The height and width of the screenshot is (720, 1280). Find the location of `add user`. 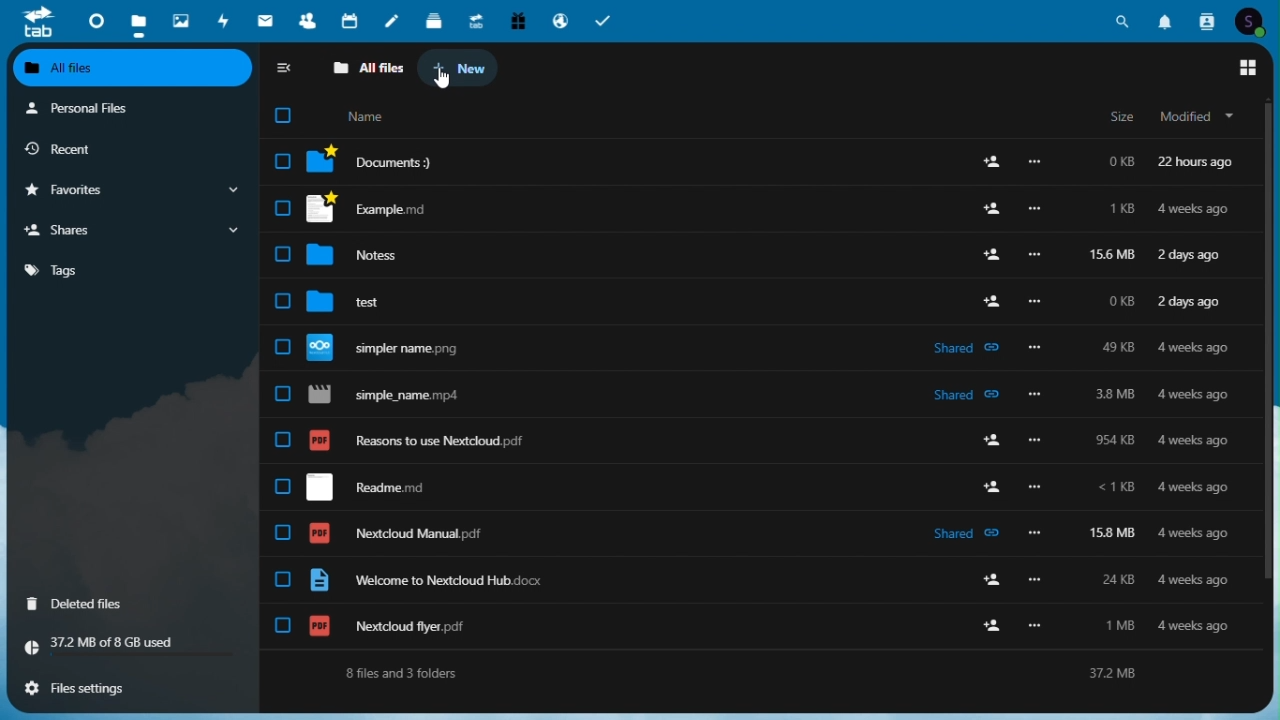

add user is located at coordinates (987, 164).